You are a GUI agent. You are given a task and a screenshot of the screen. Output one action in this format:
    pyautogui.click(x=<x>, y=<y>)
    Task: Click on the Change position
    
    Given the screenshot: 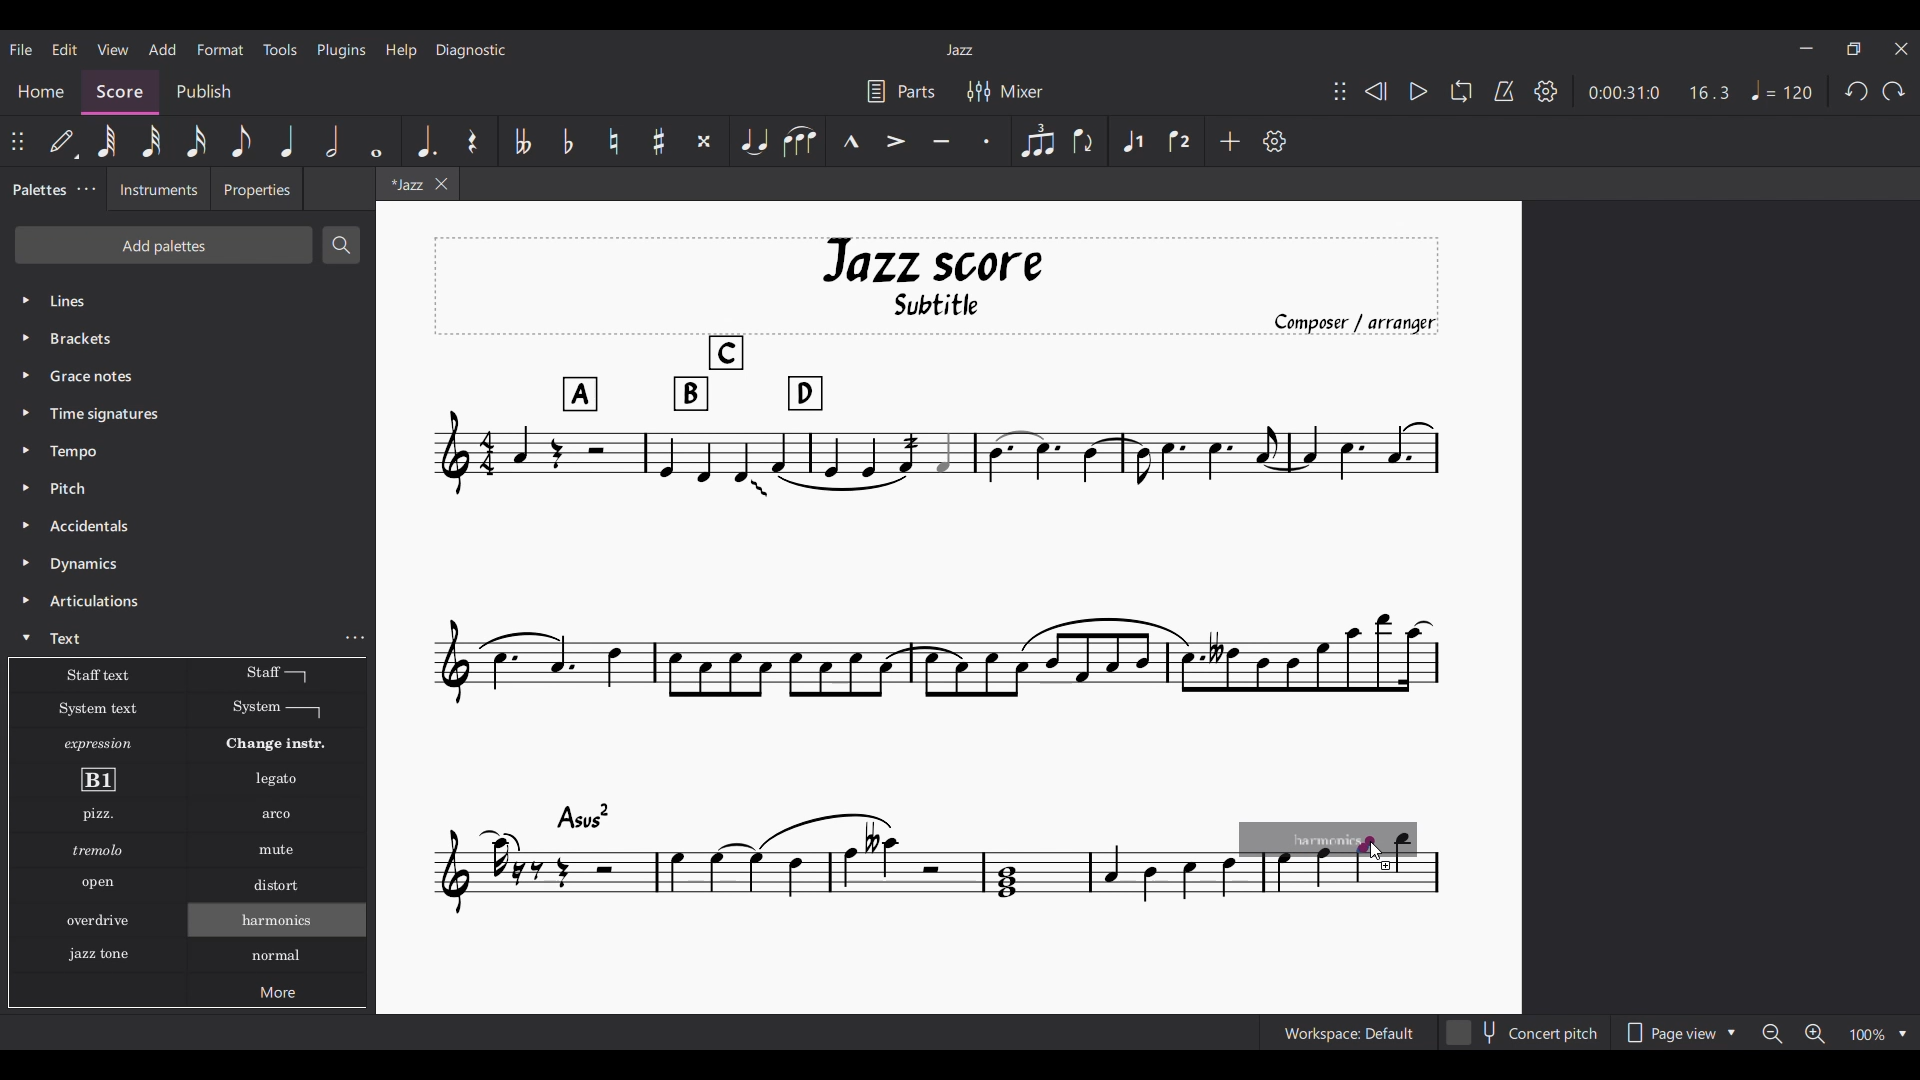 What is the action you would take?
    pyautogui.click(x=17, y=141)
    